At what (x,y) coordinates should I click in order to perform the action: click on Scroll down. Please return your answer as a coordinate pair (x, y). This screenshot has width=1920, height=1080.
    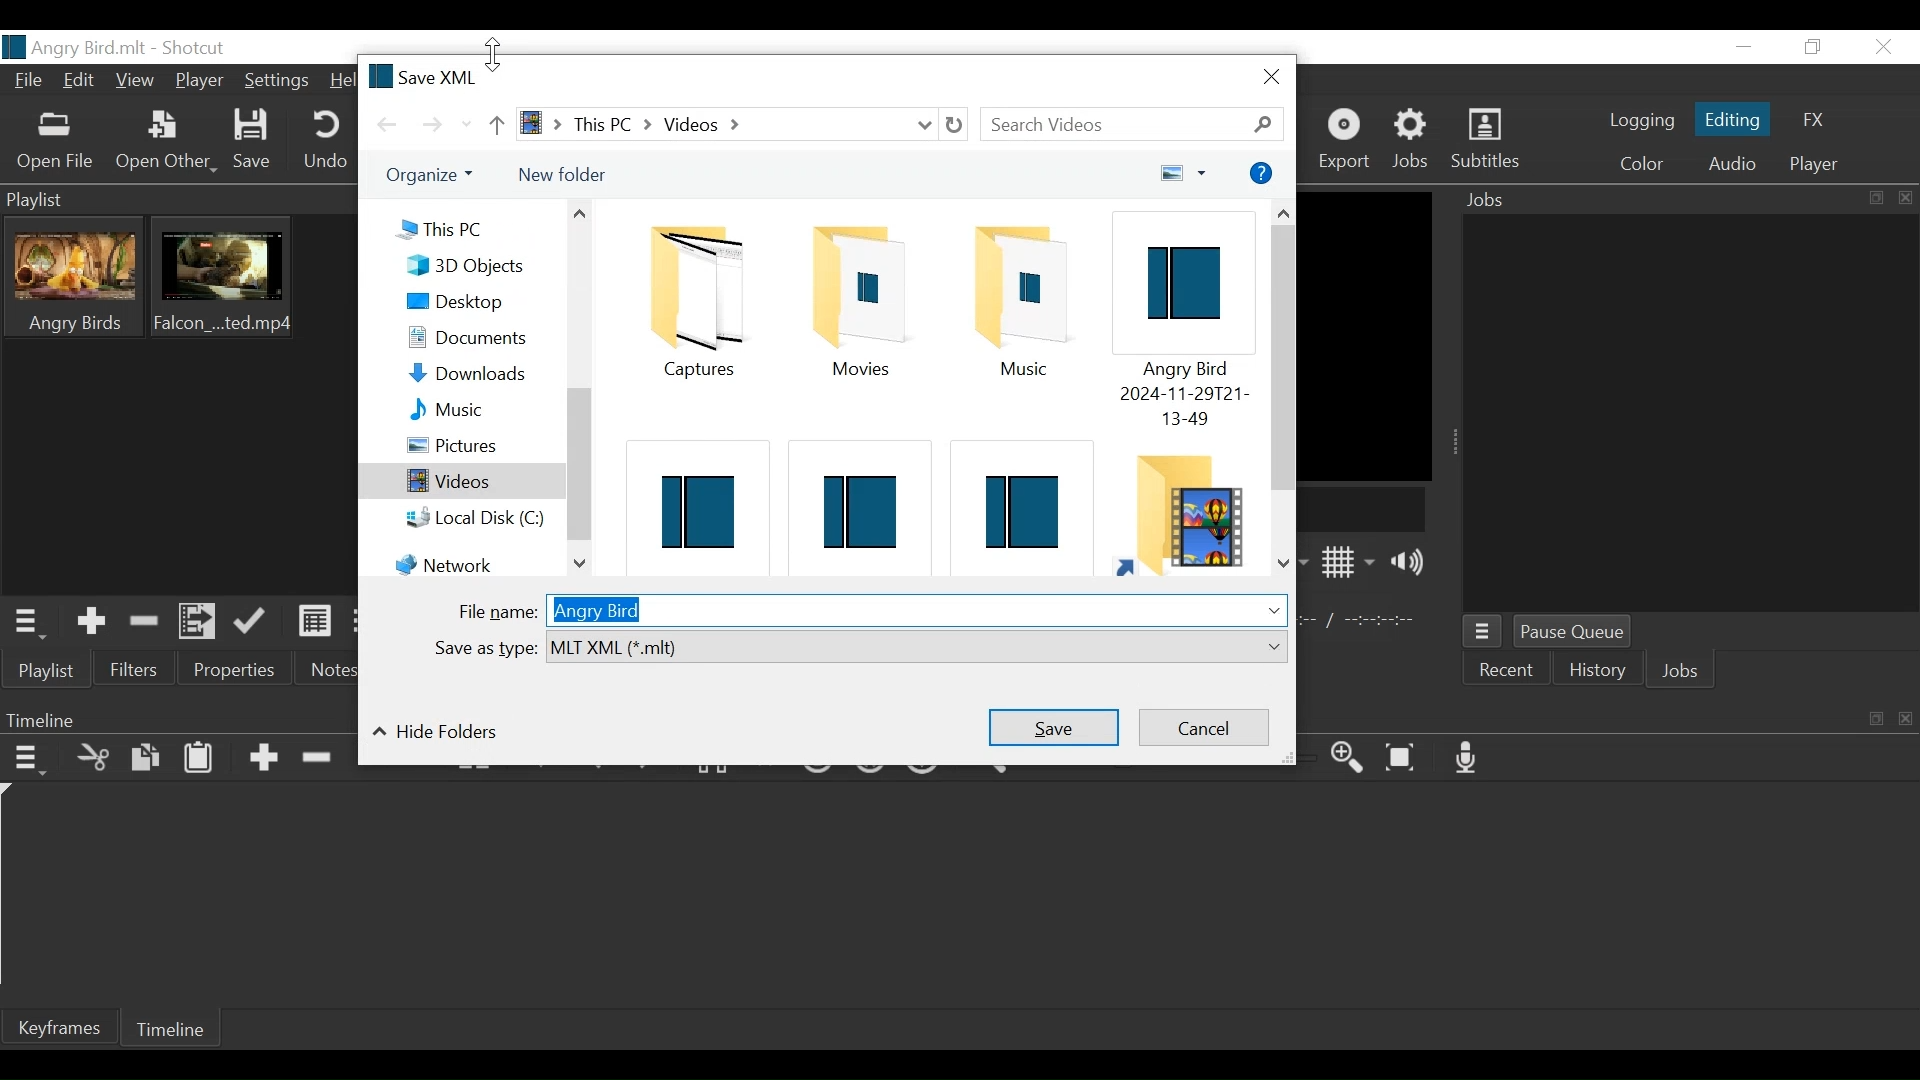
    Looking at the image, I should click on (579, 565).